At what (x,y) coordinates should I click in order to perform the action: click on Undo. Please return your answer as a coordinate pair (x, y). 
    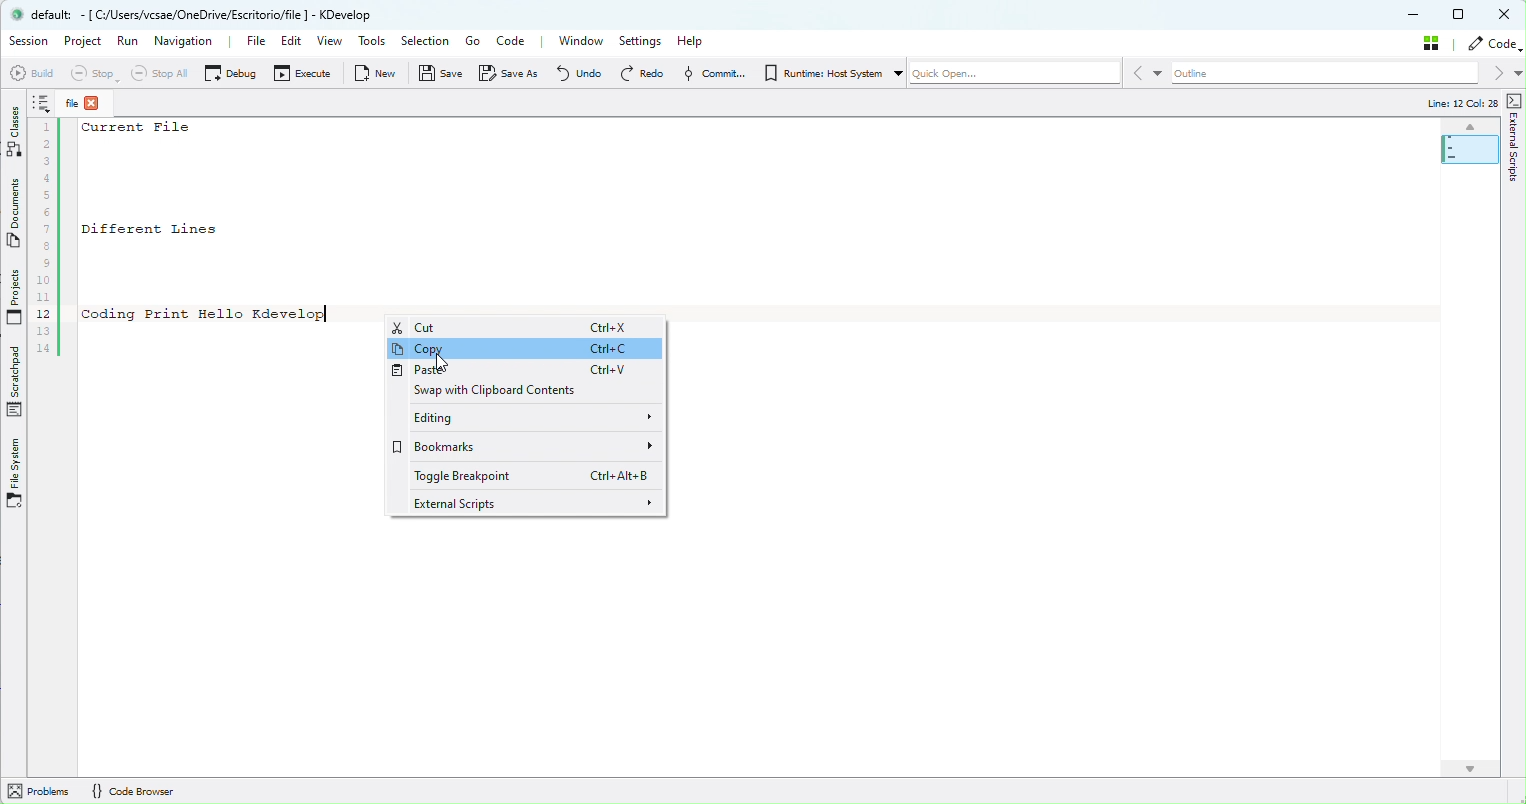
    Looking at the image, I should click on (585, 75).